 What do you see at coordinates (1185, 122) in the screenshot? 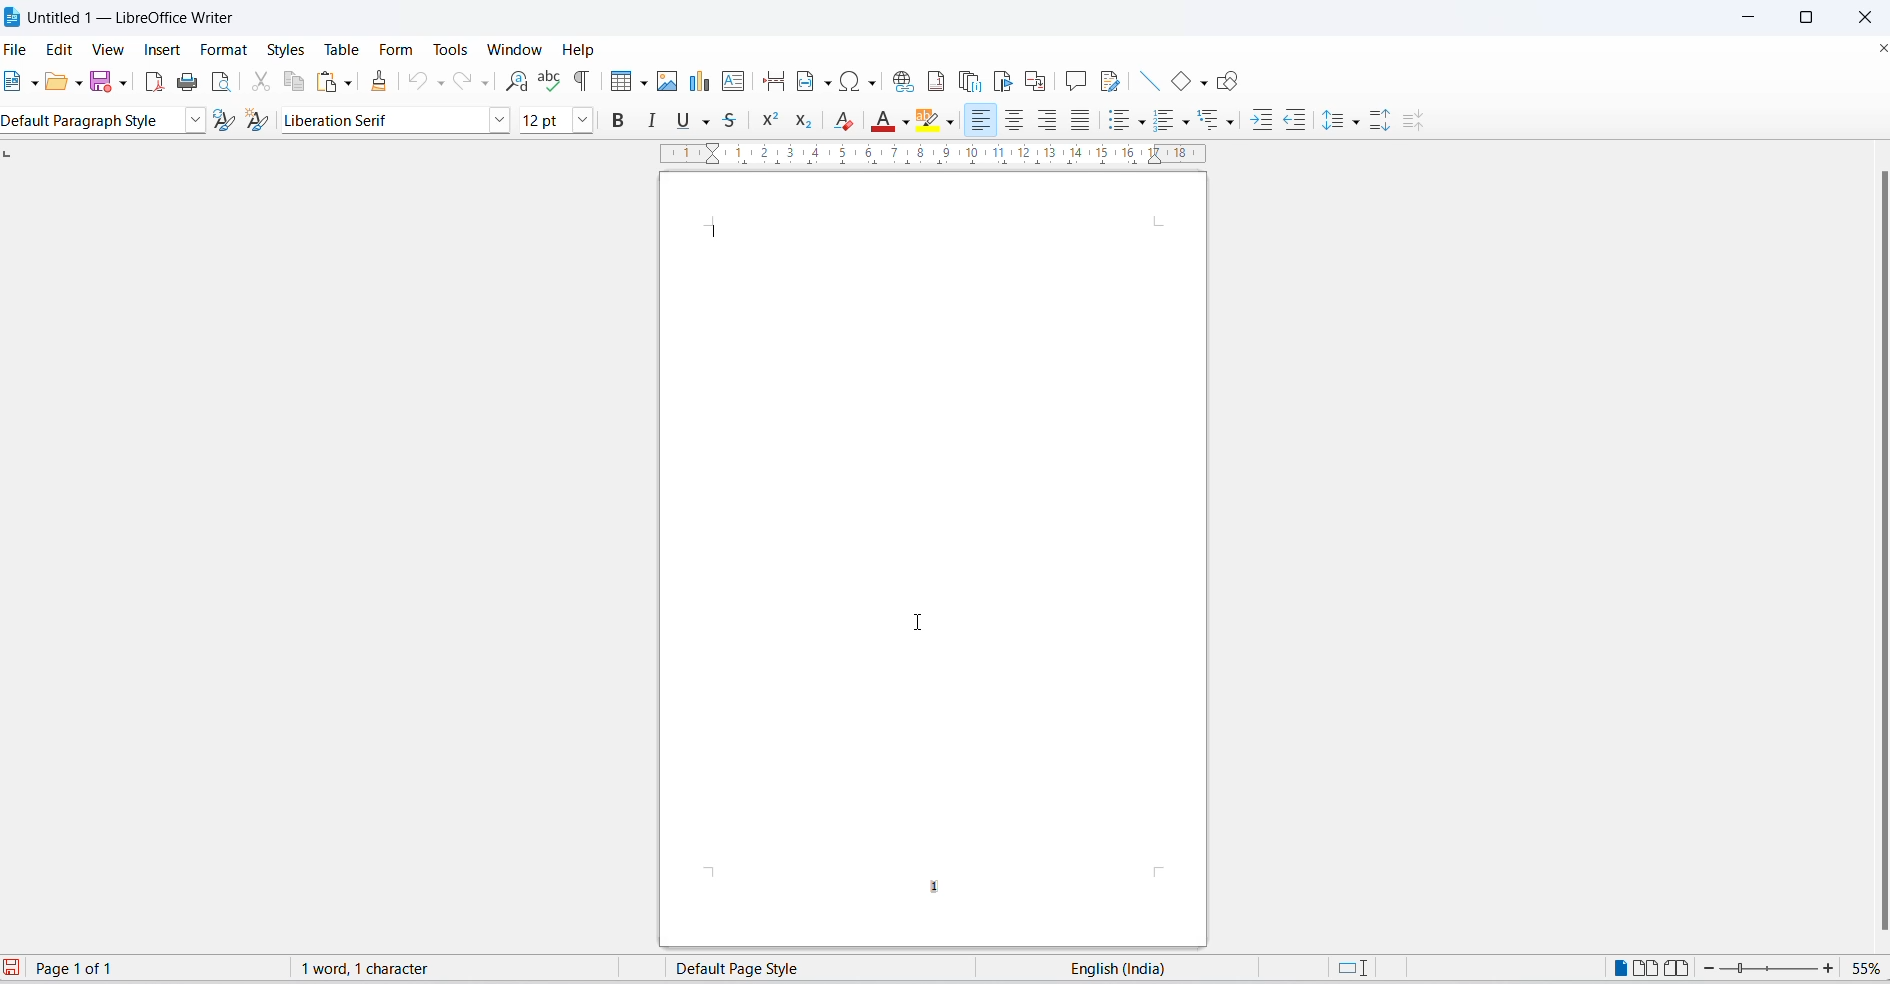
I see `toggle ordered list options` at bounding box center [1185, 122].